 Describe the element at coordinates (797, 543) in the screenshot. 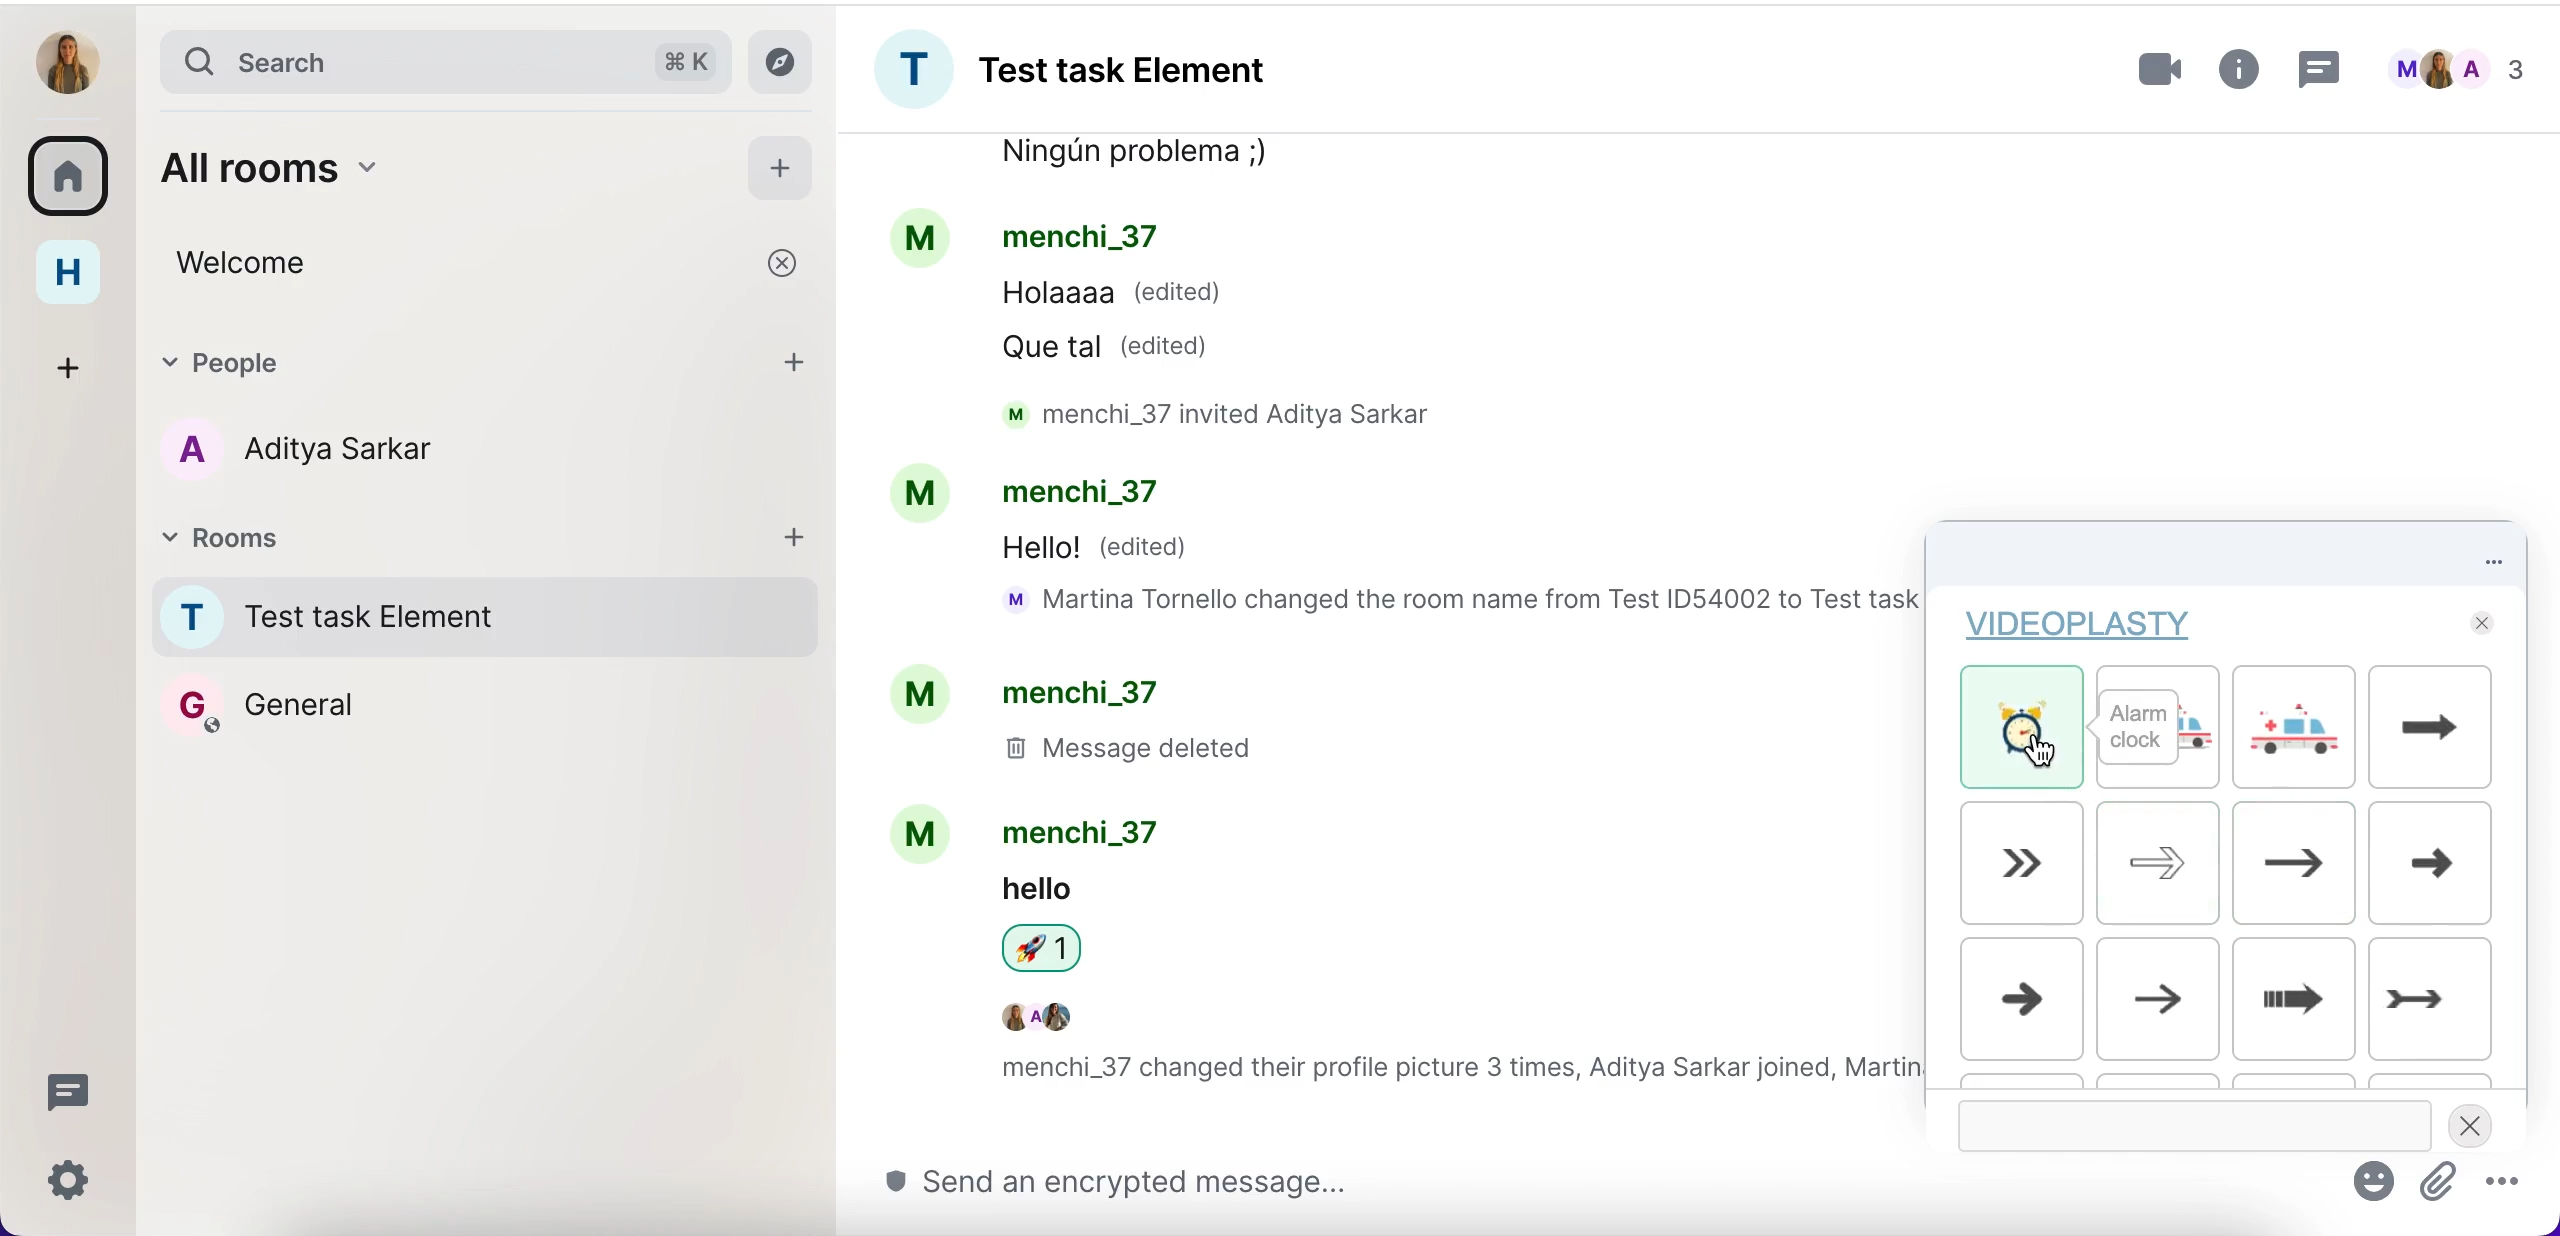

I see `add` at that location.